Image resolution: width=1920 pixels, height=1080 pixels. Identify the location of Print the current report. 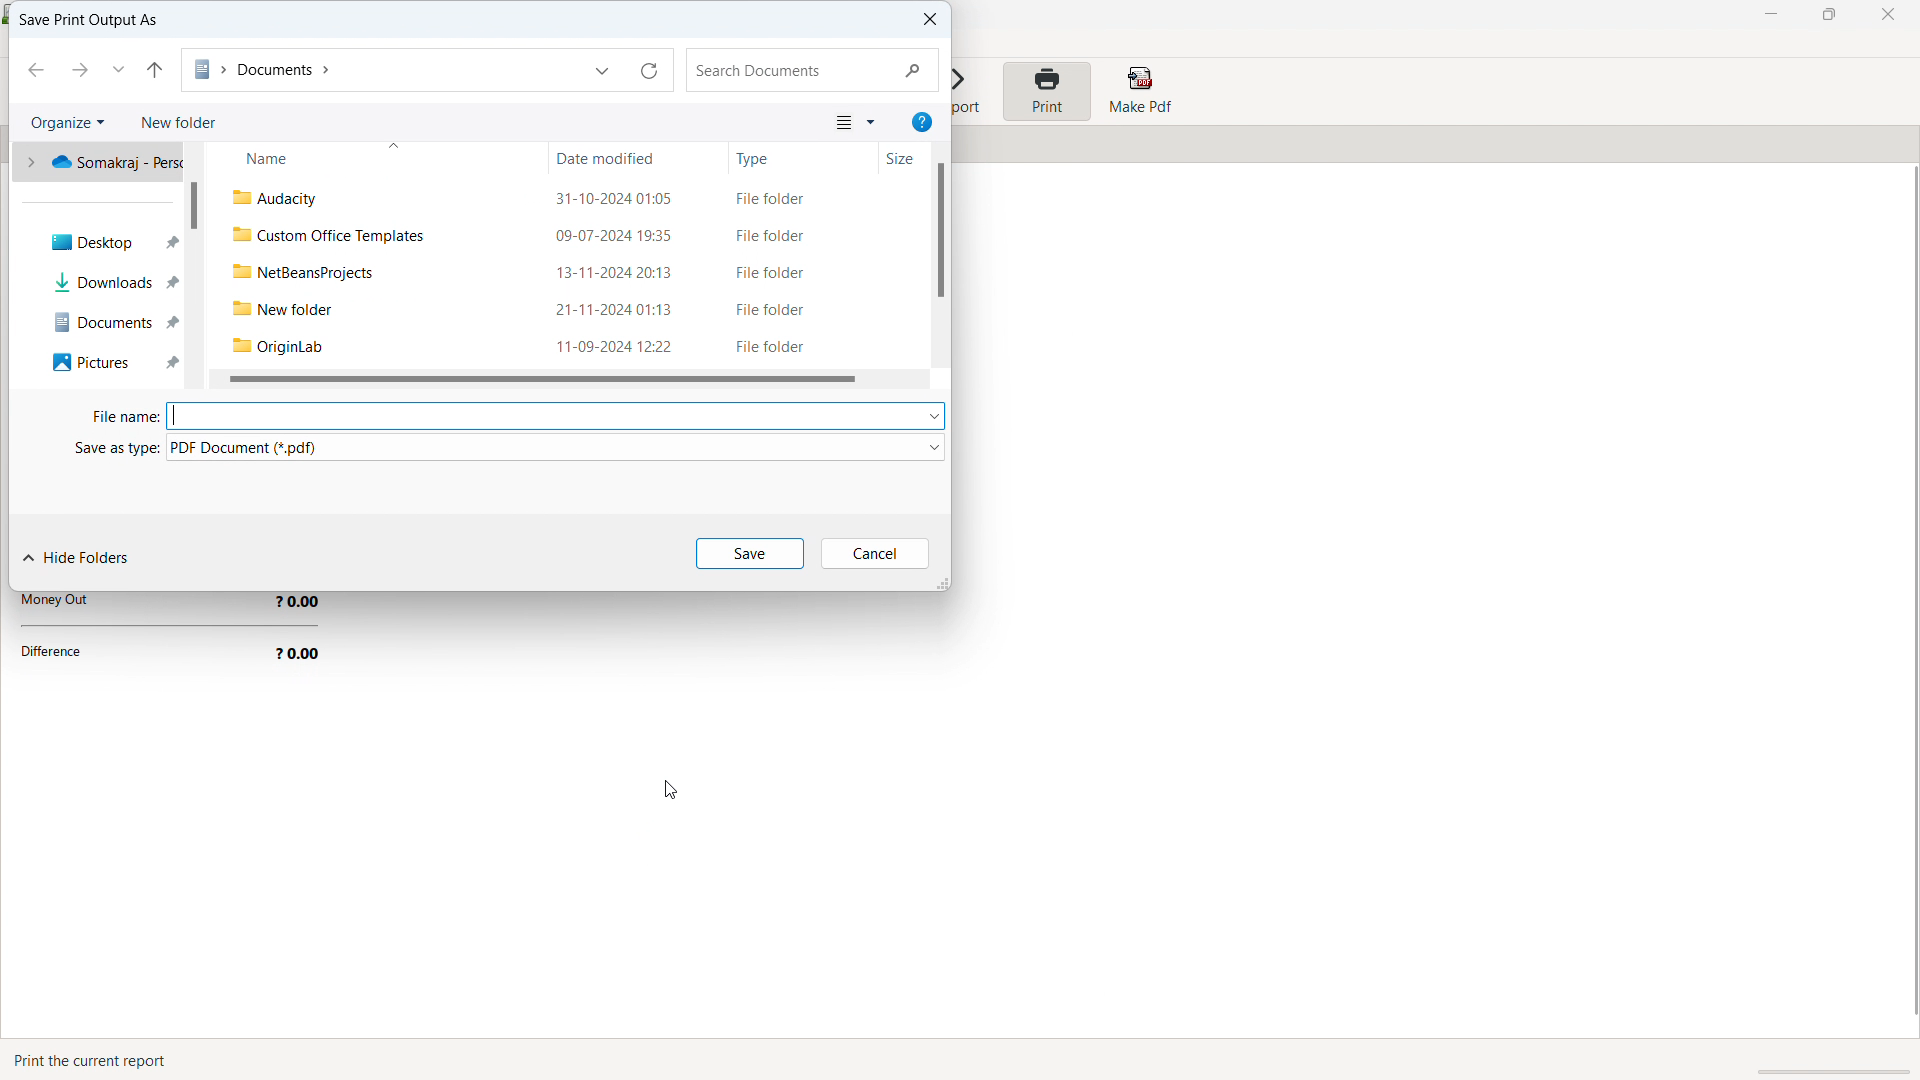
(96, 1060).